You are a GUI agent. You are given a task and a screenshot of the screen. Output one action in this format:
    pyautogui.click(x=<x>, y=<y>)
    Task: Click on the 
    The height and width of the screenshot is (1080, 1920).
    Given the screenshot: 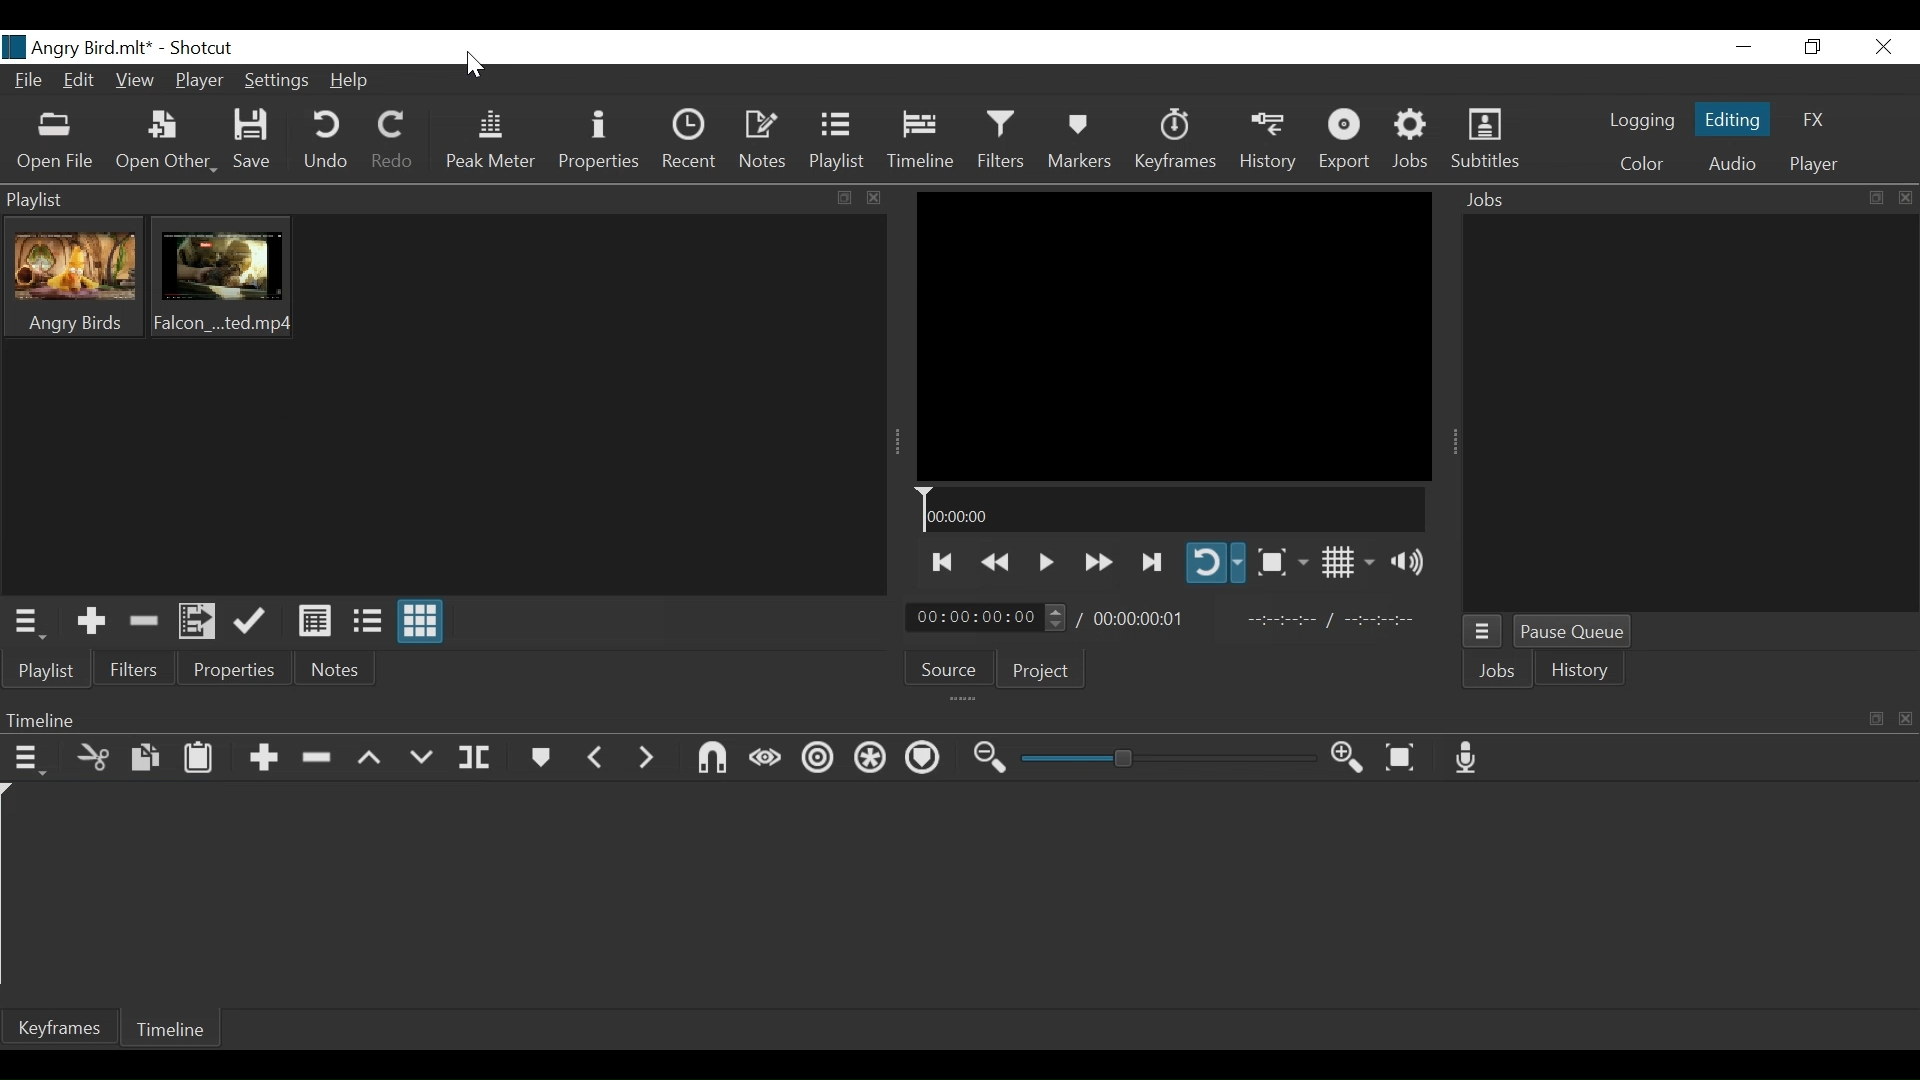 What is the action you would take?
    pyautogui.click(x=597, y=141)
    